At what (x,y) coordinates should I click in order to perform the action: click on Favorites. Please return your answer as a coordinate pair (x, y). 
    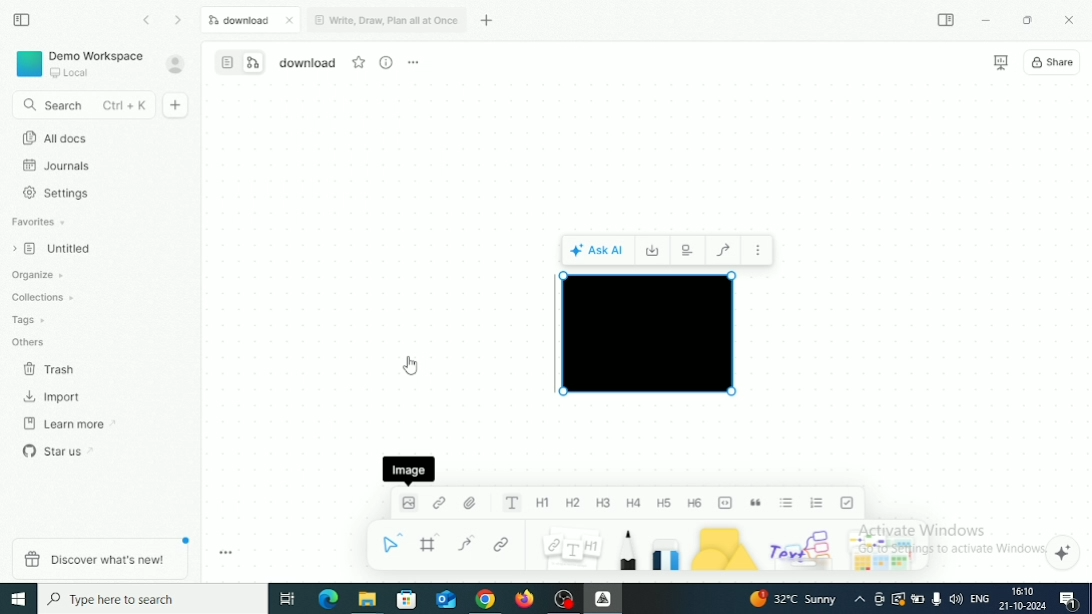
    Looking at the image, I should click on (40, 222).